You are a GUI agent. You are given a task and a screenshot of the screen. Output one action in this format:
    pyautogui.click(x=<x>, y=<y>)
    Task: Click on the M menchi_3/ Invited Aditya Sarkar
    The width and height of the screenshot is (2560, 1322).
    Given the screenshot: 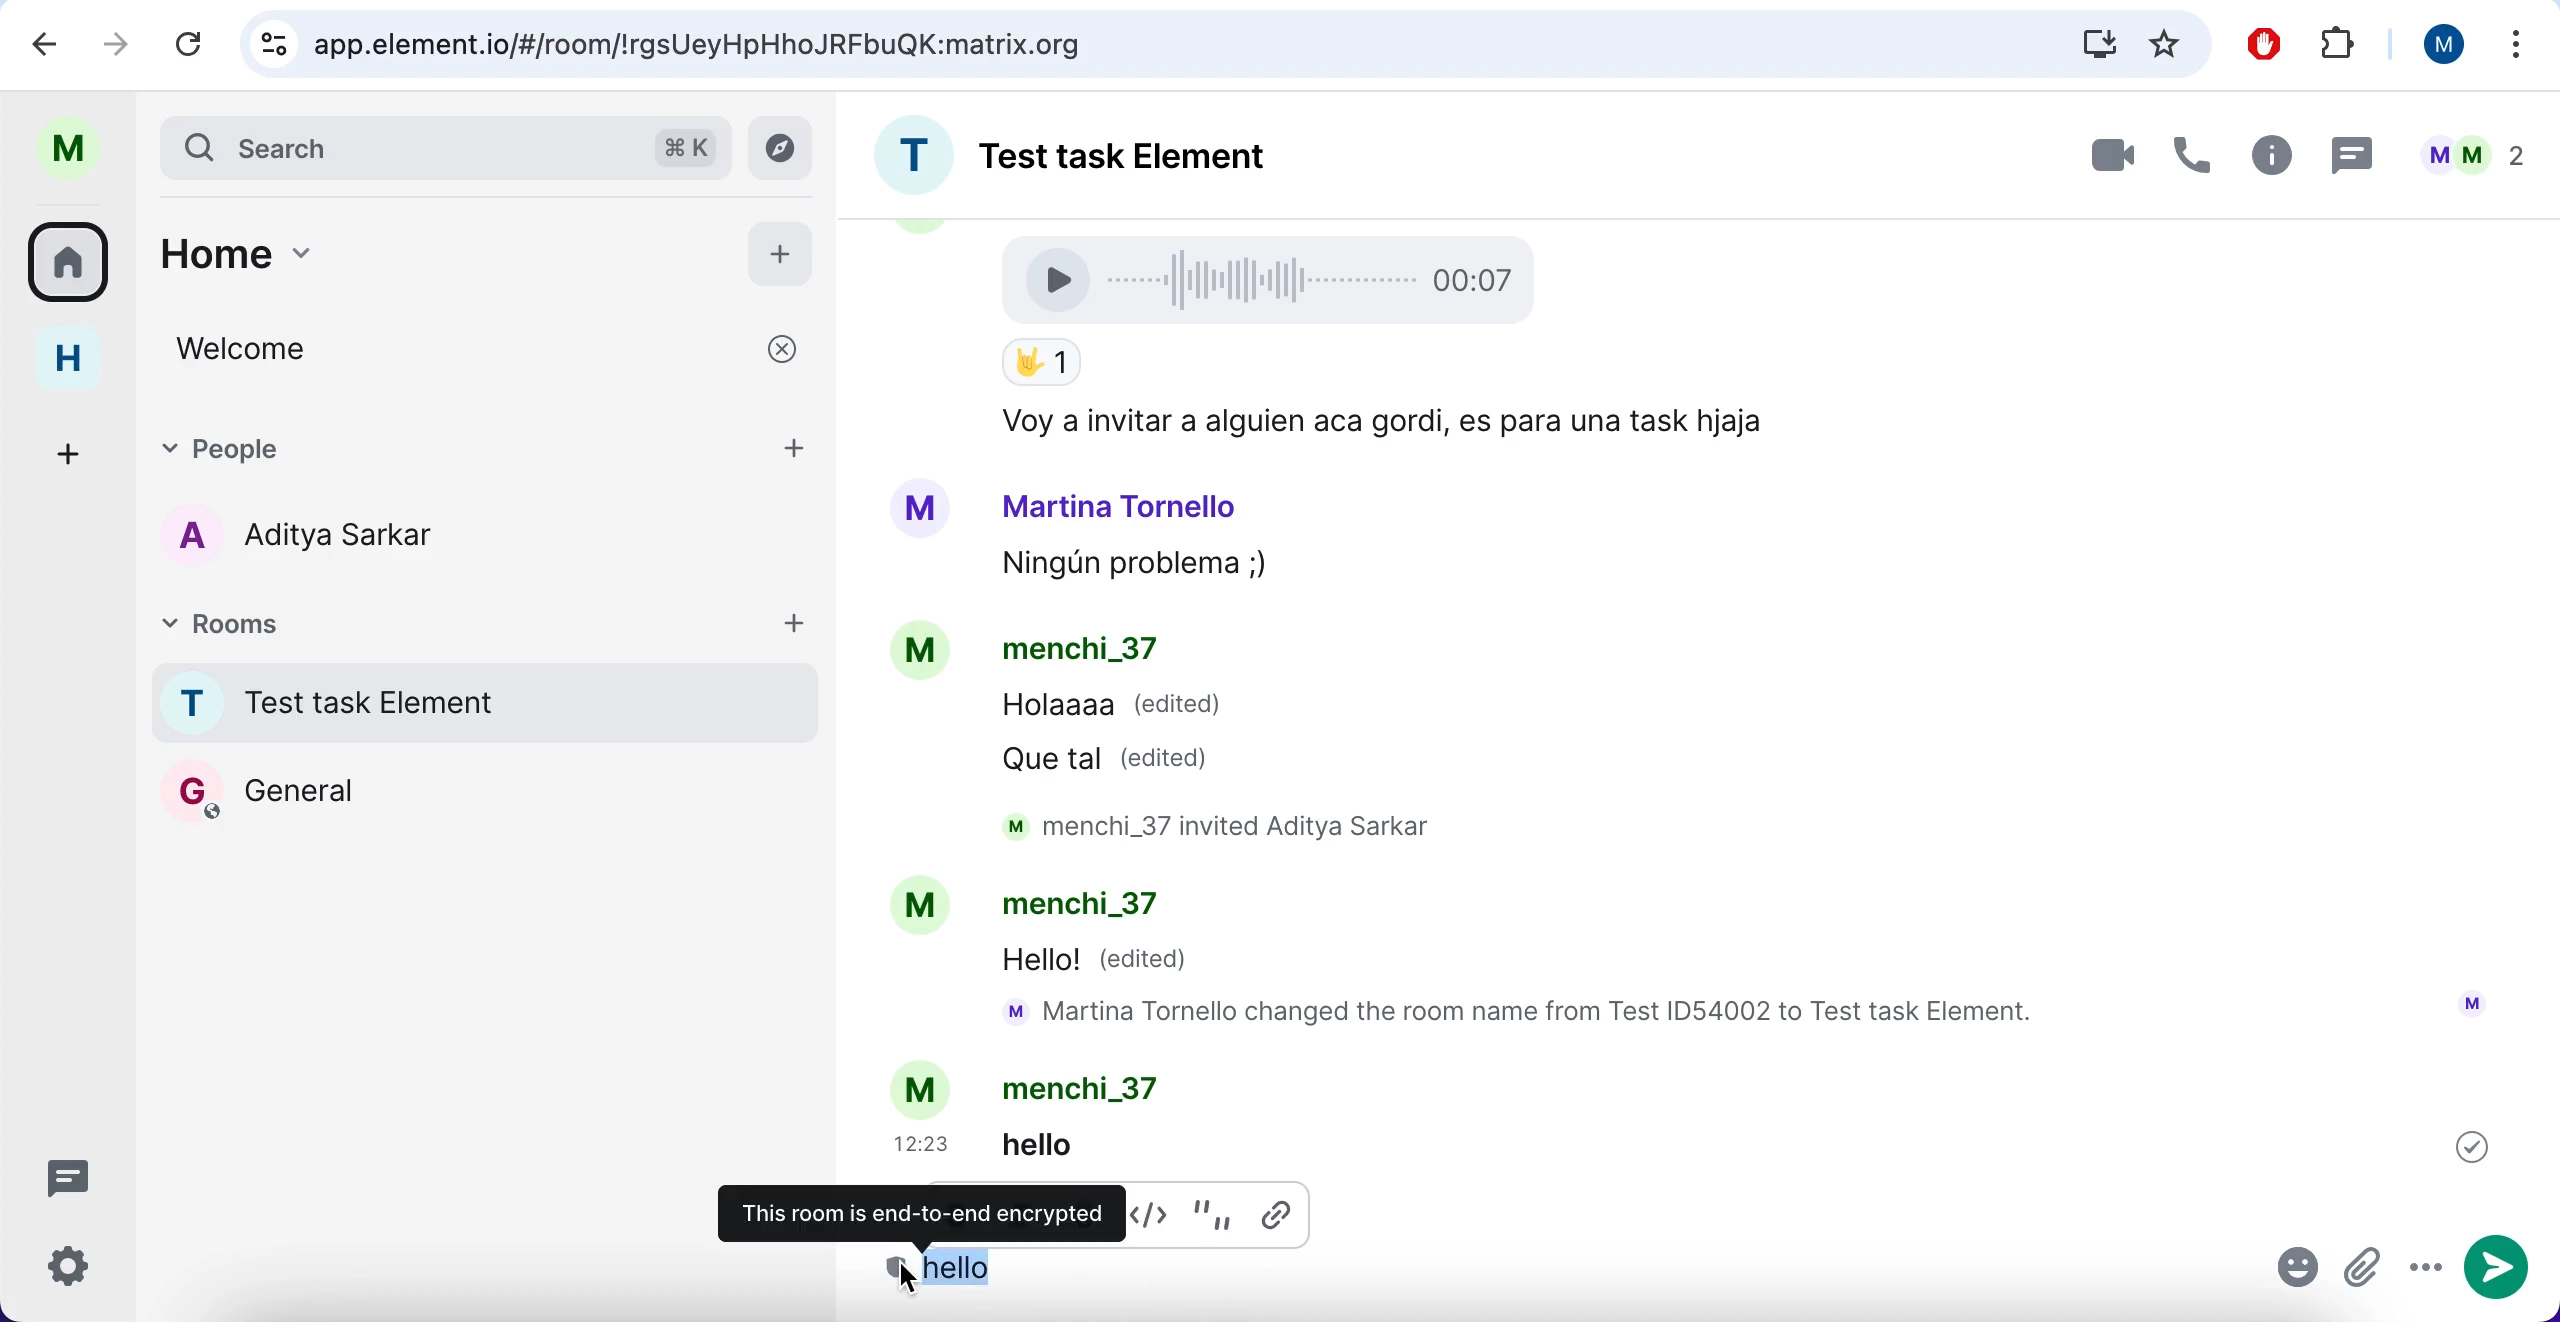 What is the action you would take?
    pyautogui.click(x=1235, y=826)
    